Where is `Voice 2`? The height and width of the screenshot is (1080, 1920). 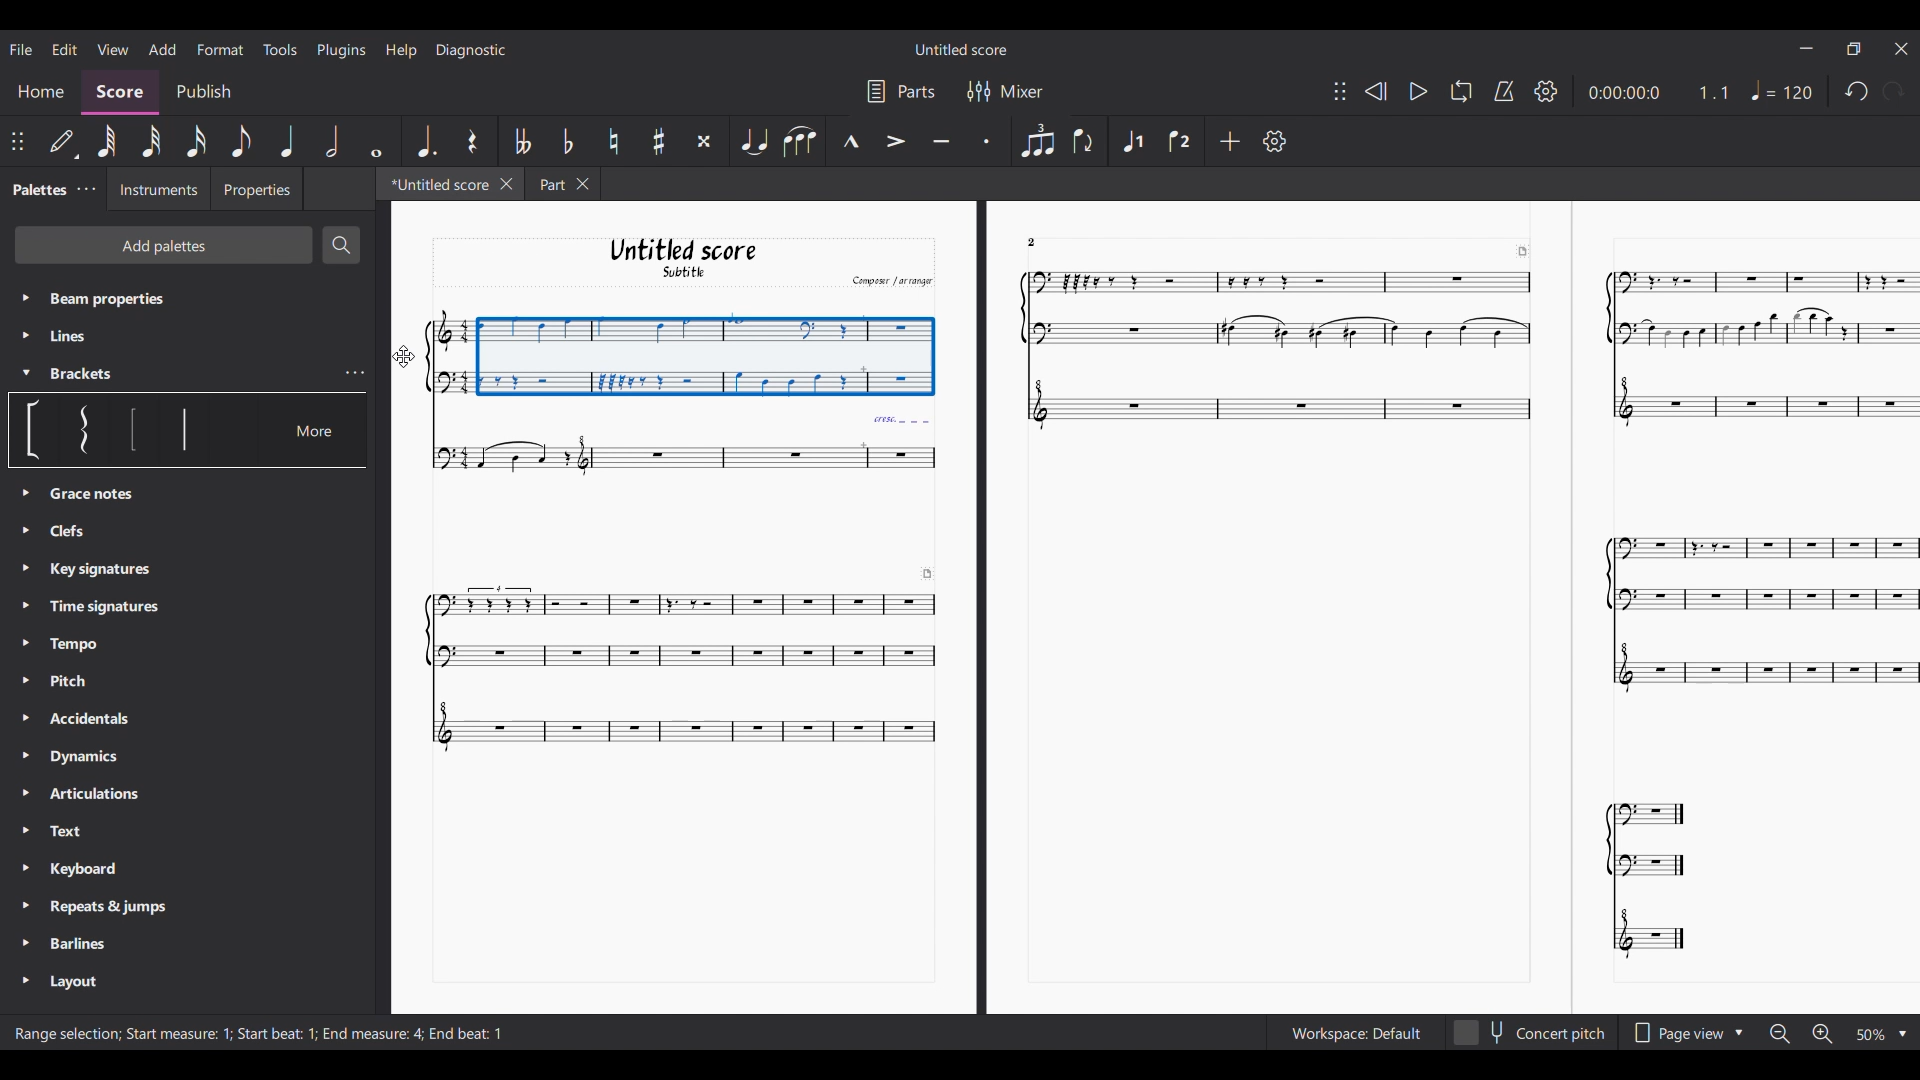
Voice 2 is located at coordinates (1177, 141).